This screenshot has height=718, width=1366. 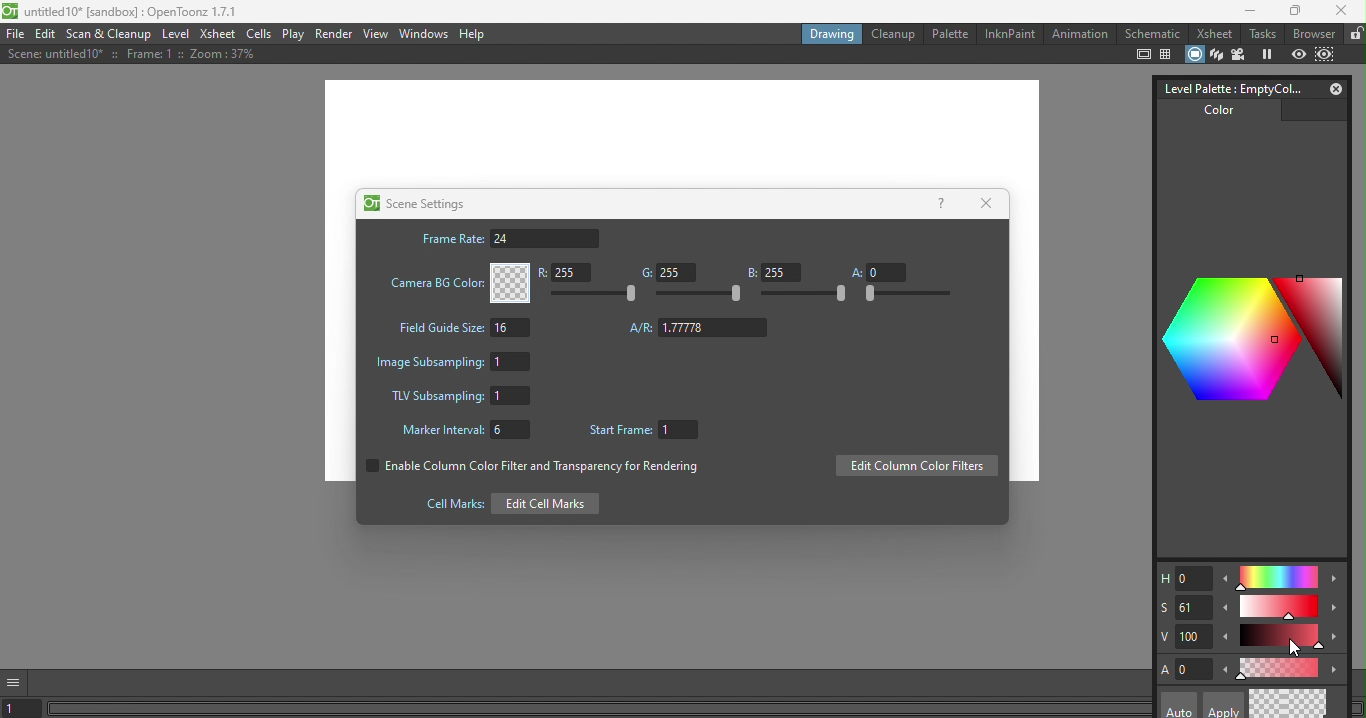 I want to click on Slide bar, so click(x=906, y=294).